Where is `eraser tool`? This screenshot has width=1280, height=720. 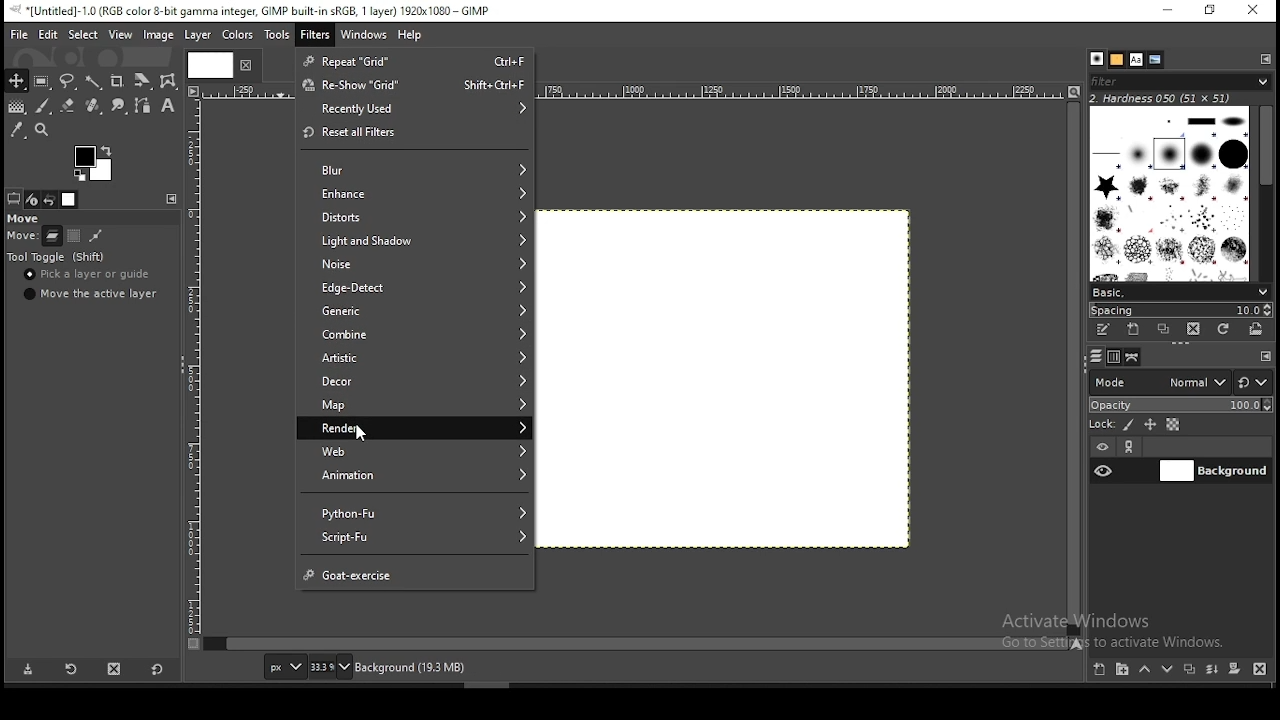 eraser tool is located at coordinates (95, 106).